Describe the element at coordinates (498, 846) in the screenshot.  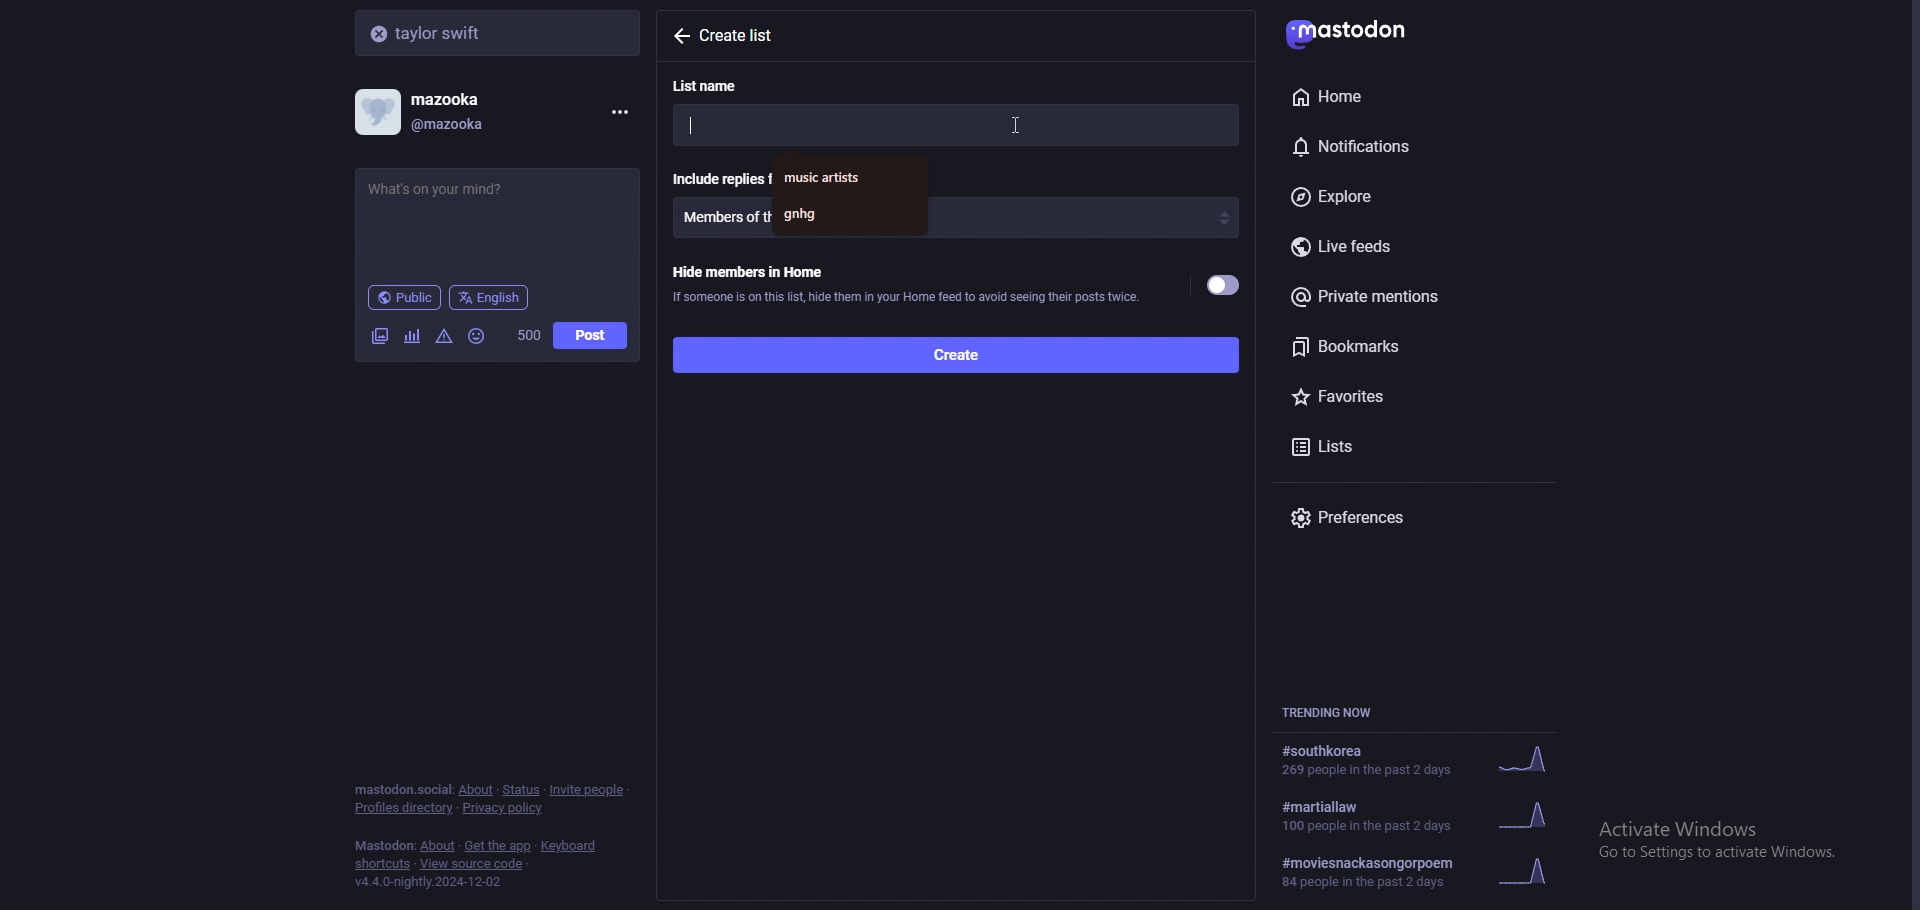
I see `get the app` at that location.